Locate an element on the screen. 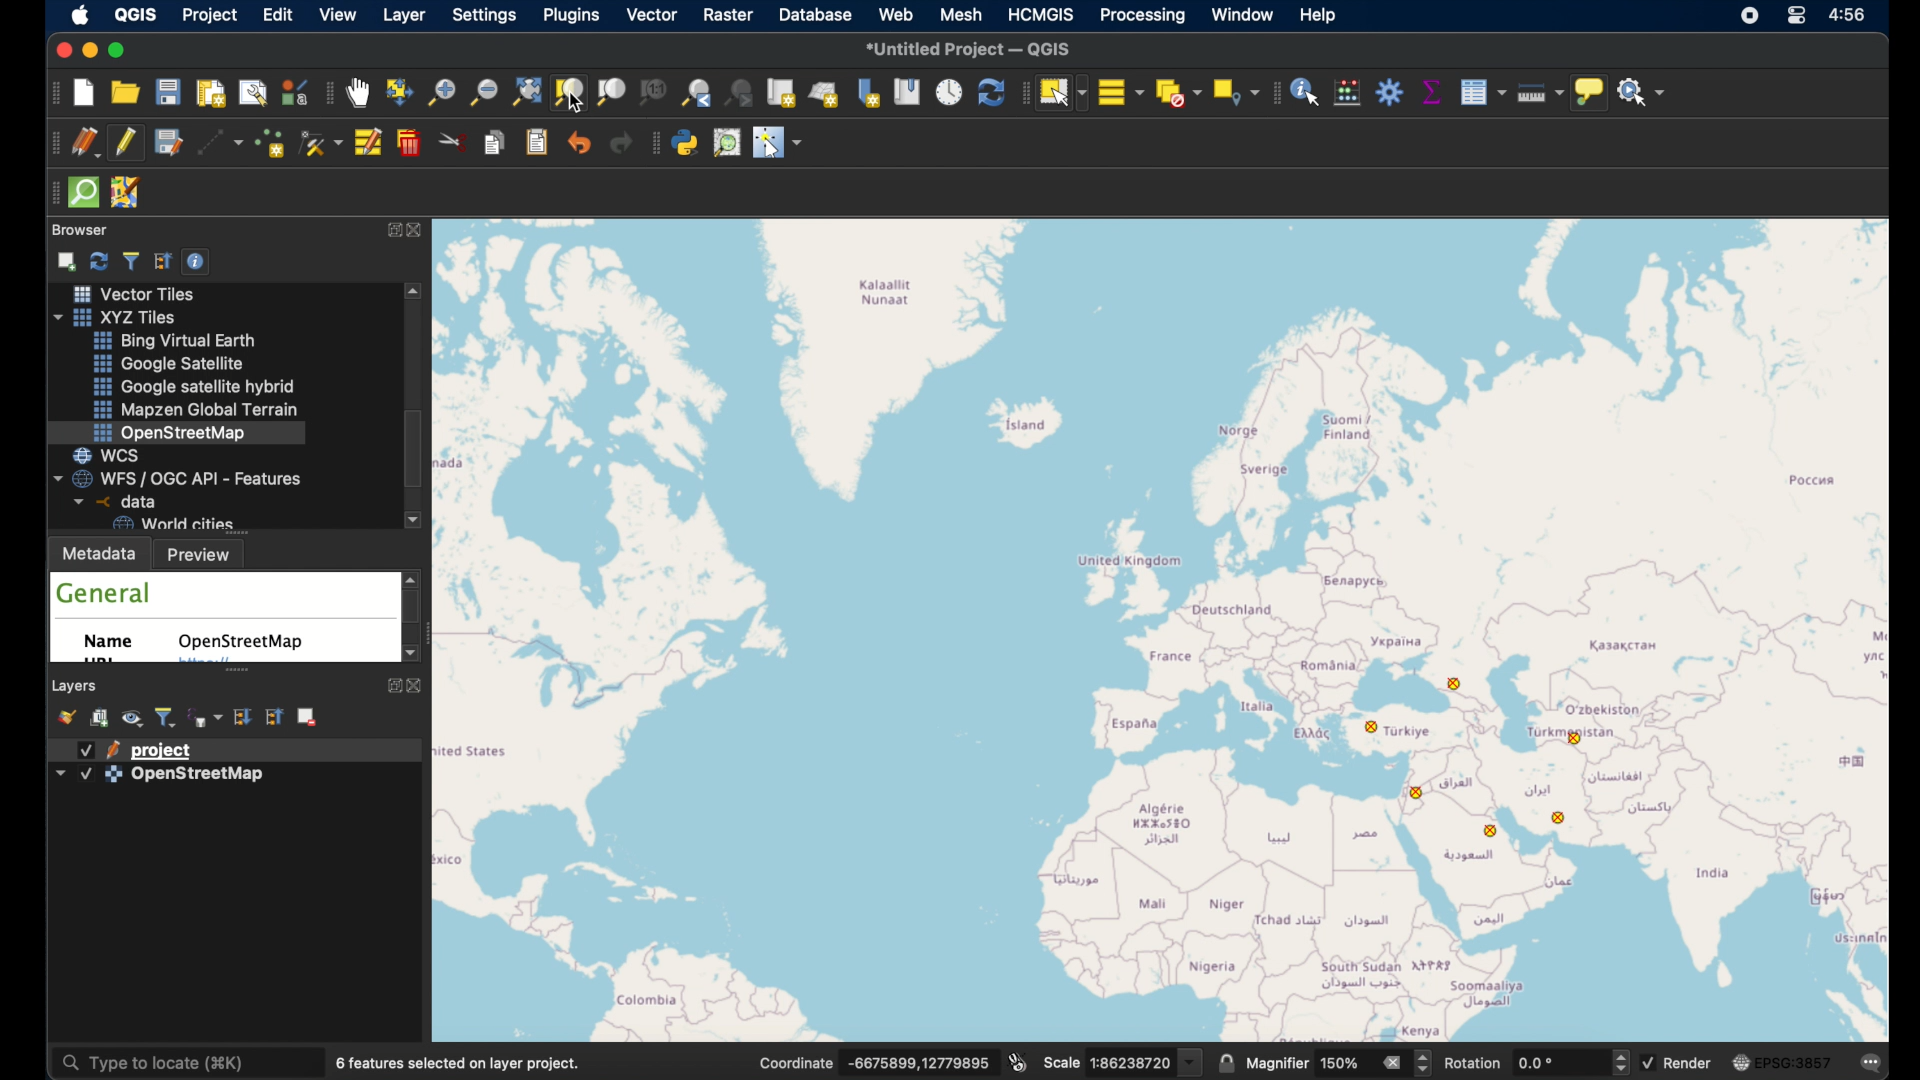 This screenshot has height=1080, width=1920. digitize with segment is located at coordinates (223, 145).